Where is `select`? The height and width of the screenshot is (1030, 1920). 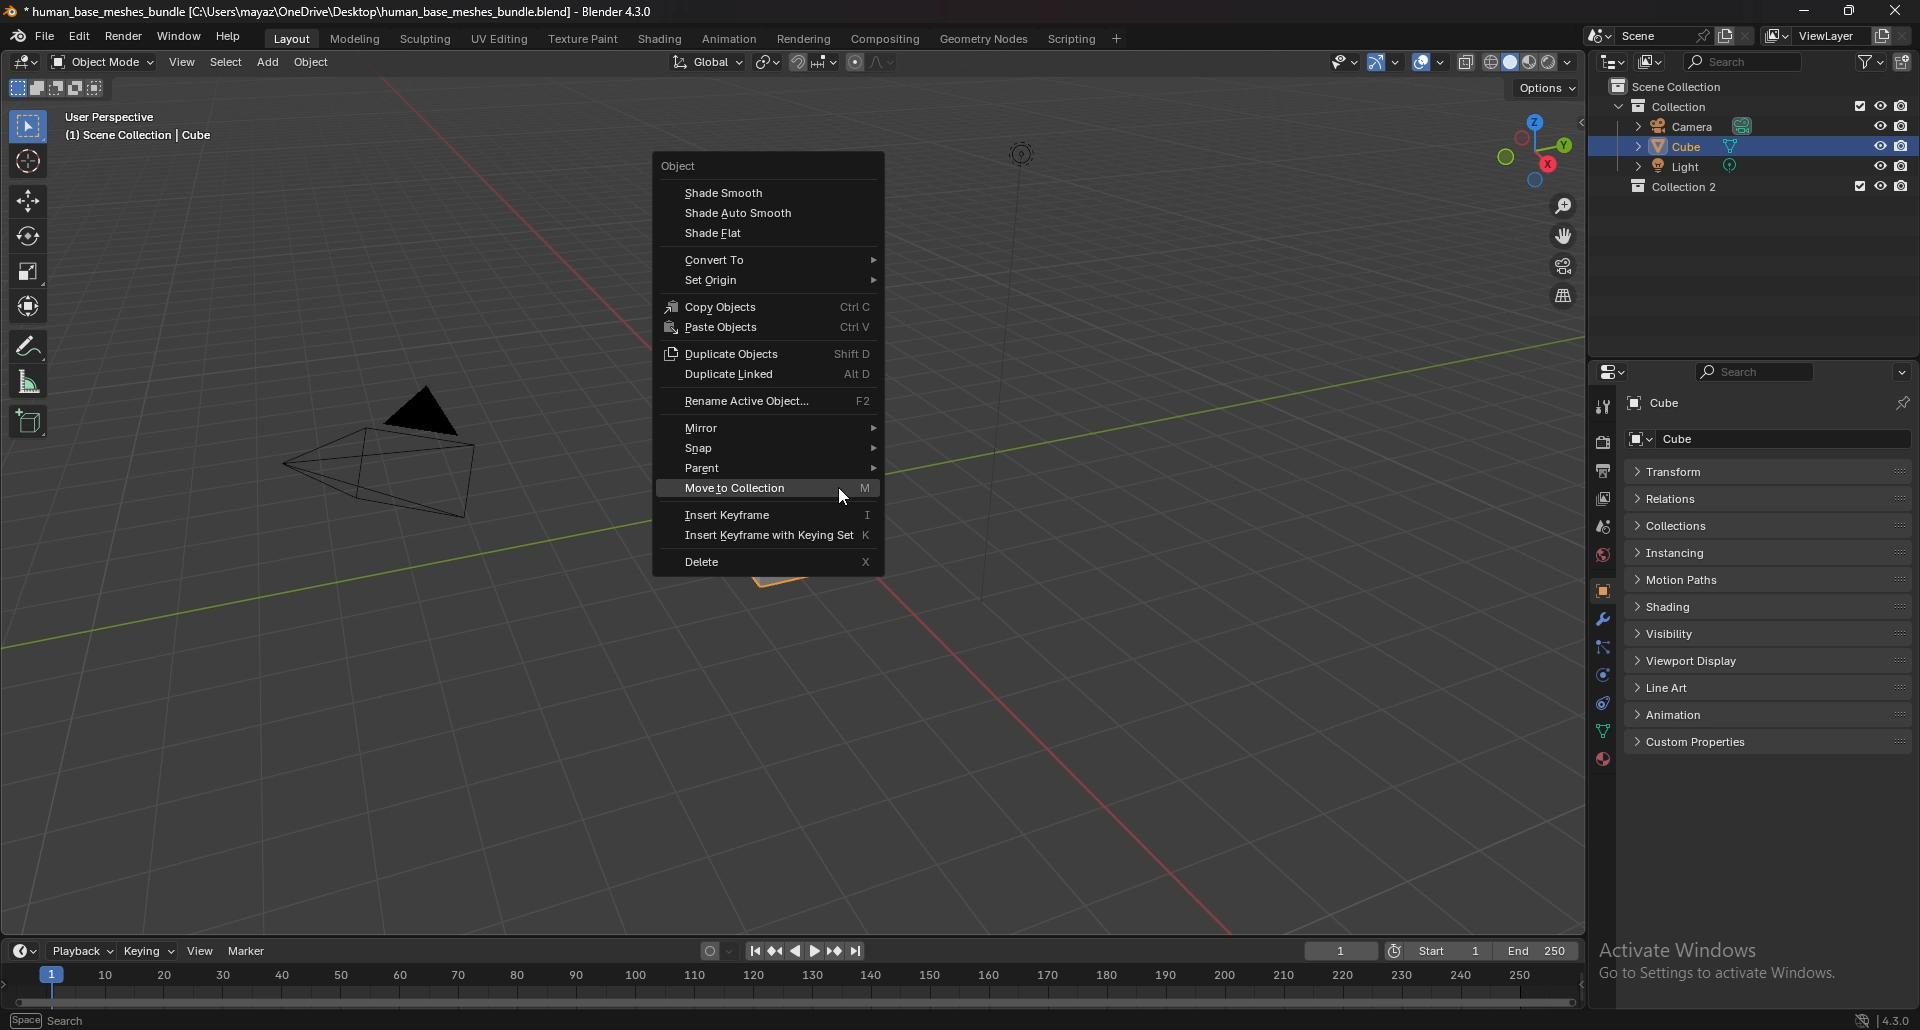
select is located at coordinates (226, 62).